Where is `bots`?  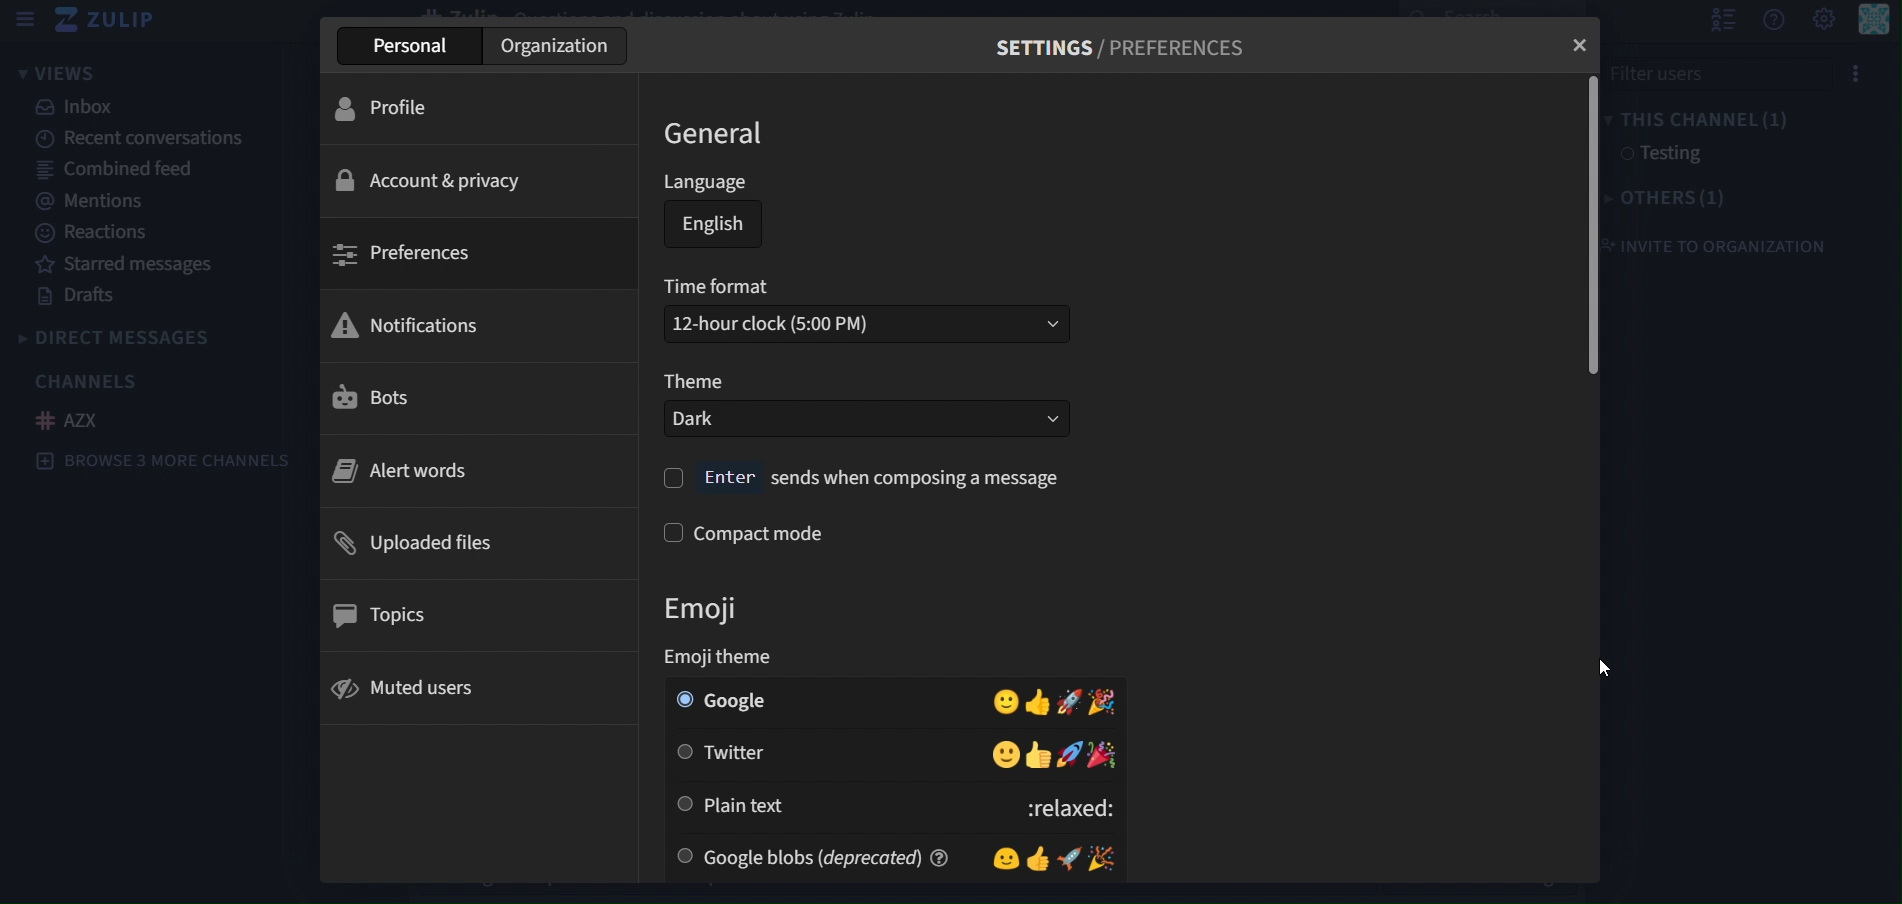
bots is located at coordinates (372, 399).